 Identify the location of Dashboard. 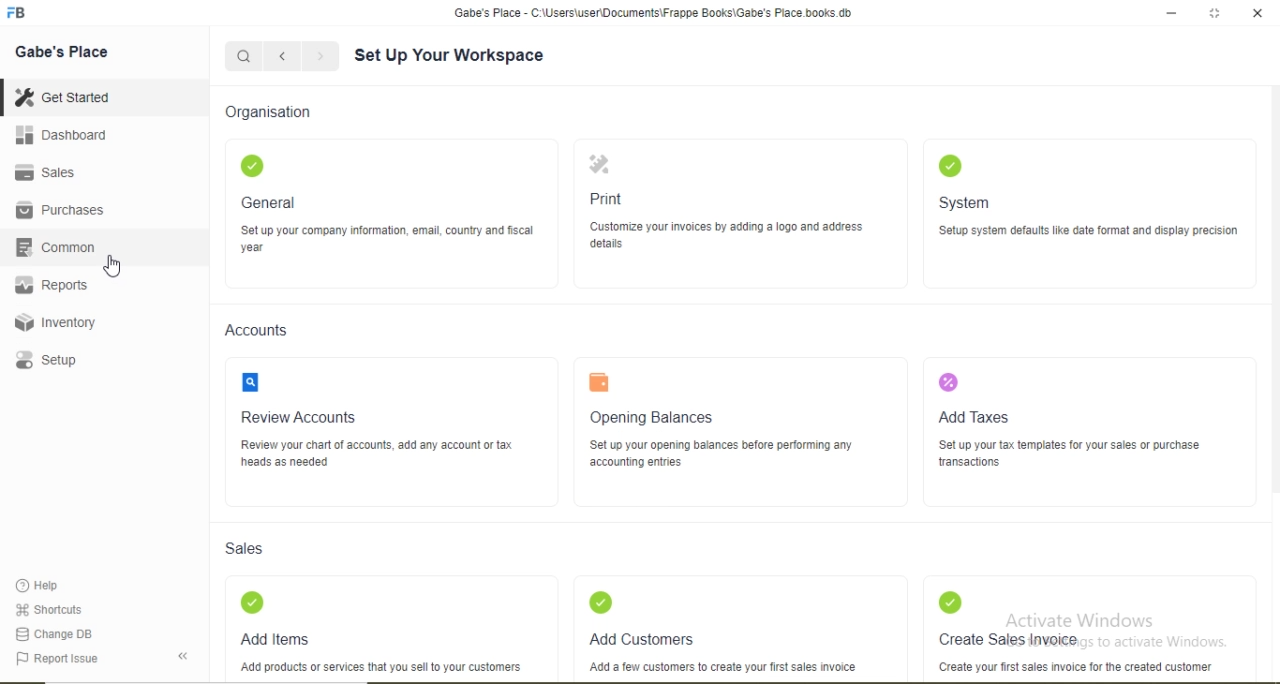
(62, 134).